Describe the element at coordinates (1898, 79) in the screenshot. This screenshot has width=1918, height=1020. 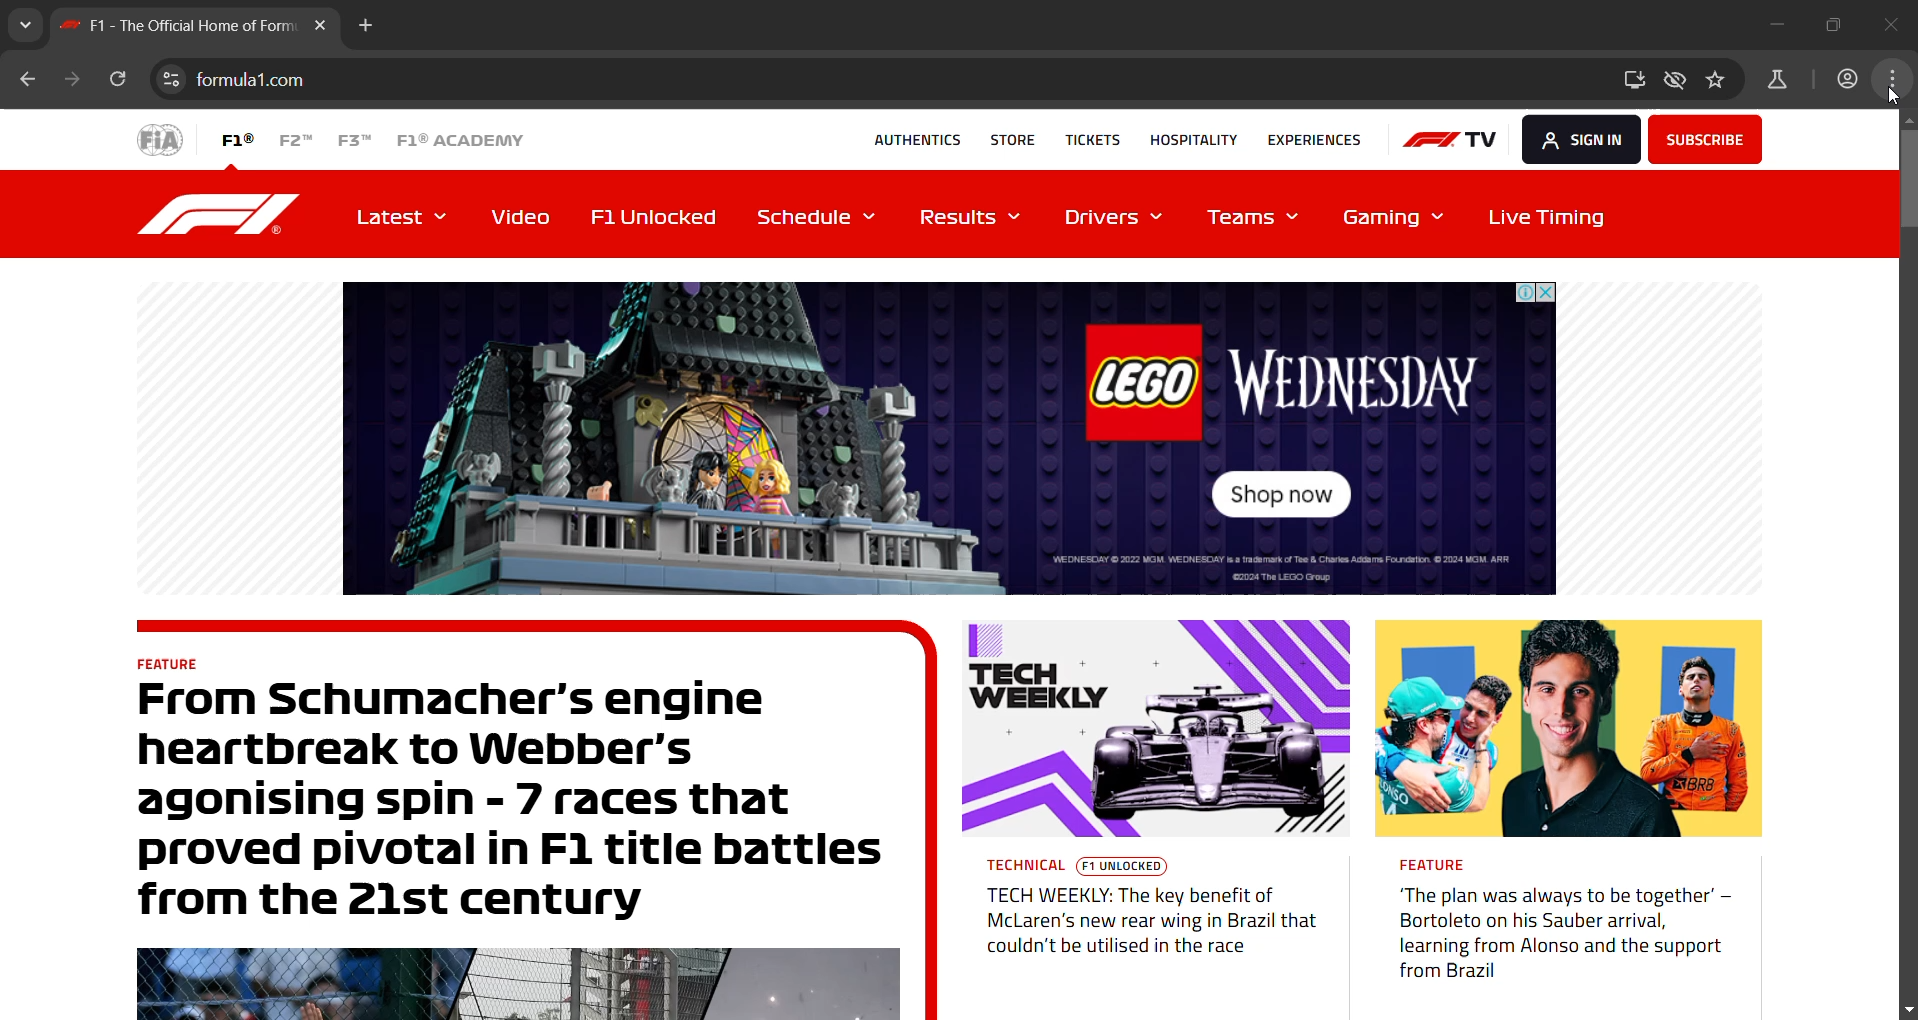
I see `customize and control` at that location.